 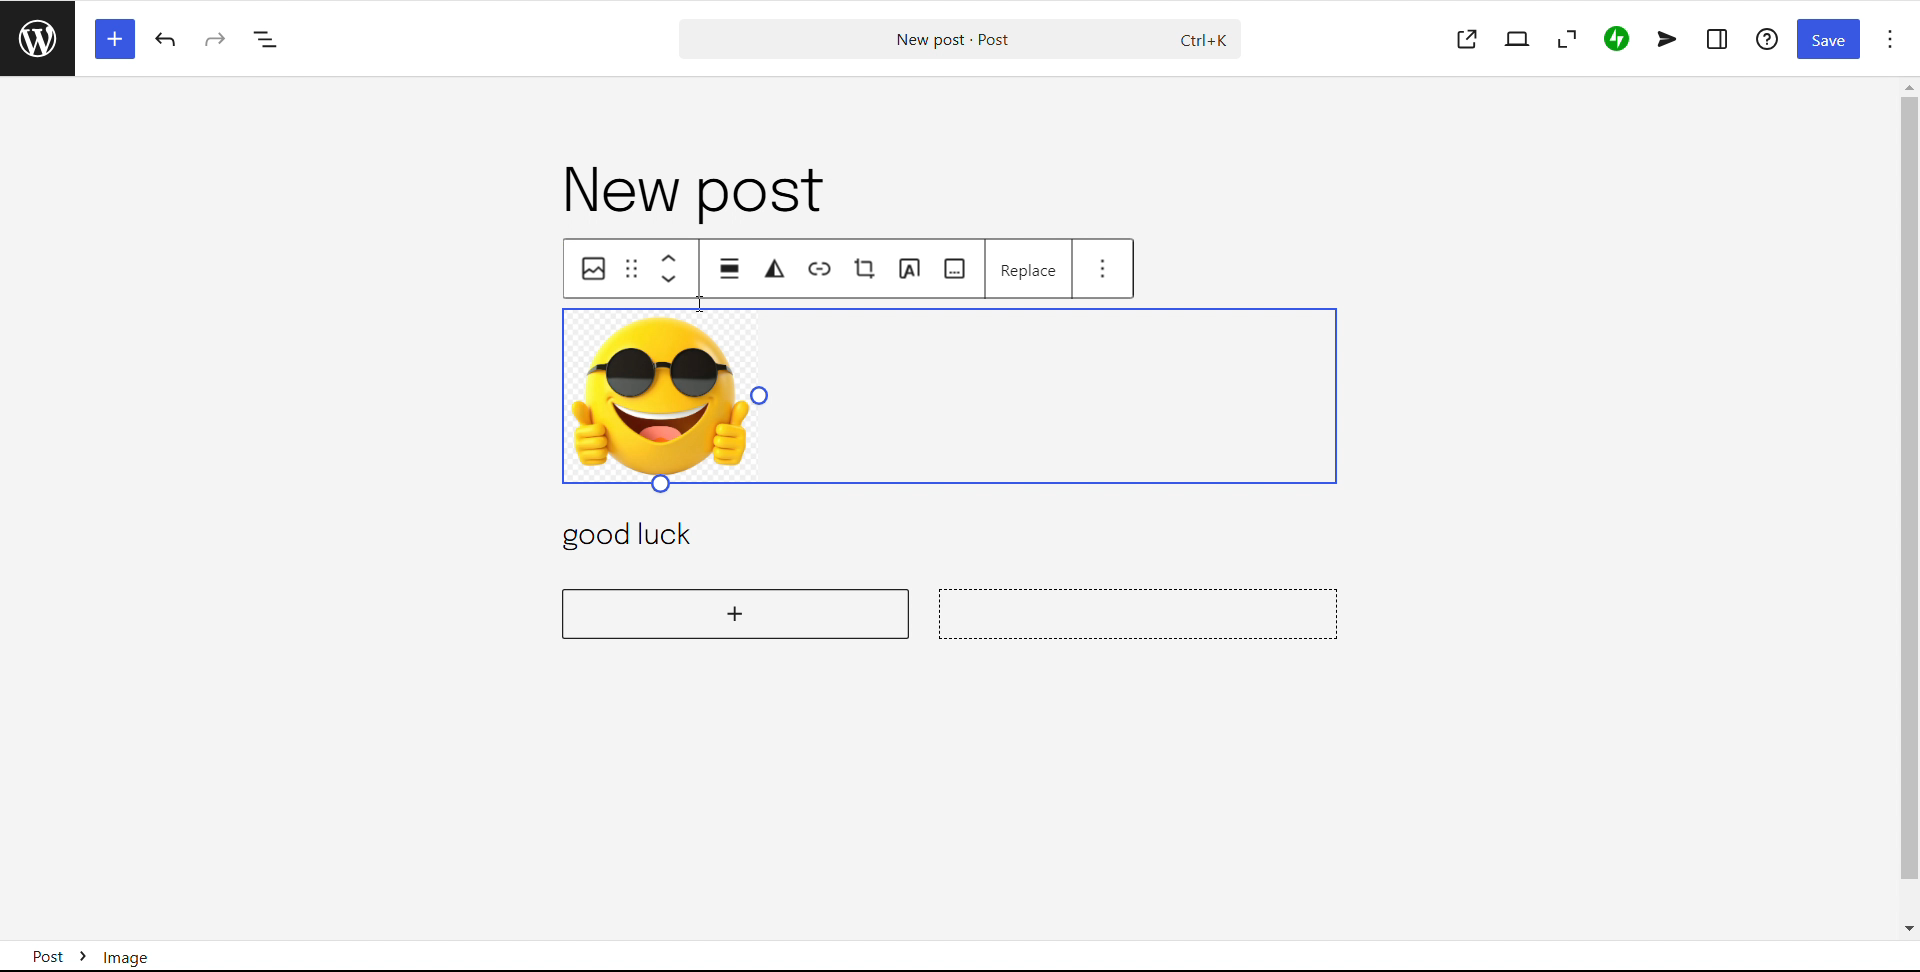 I want to click on image, so click(x=595, y=270).